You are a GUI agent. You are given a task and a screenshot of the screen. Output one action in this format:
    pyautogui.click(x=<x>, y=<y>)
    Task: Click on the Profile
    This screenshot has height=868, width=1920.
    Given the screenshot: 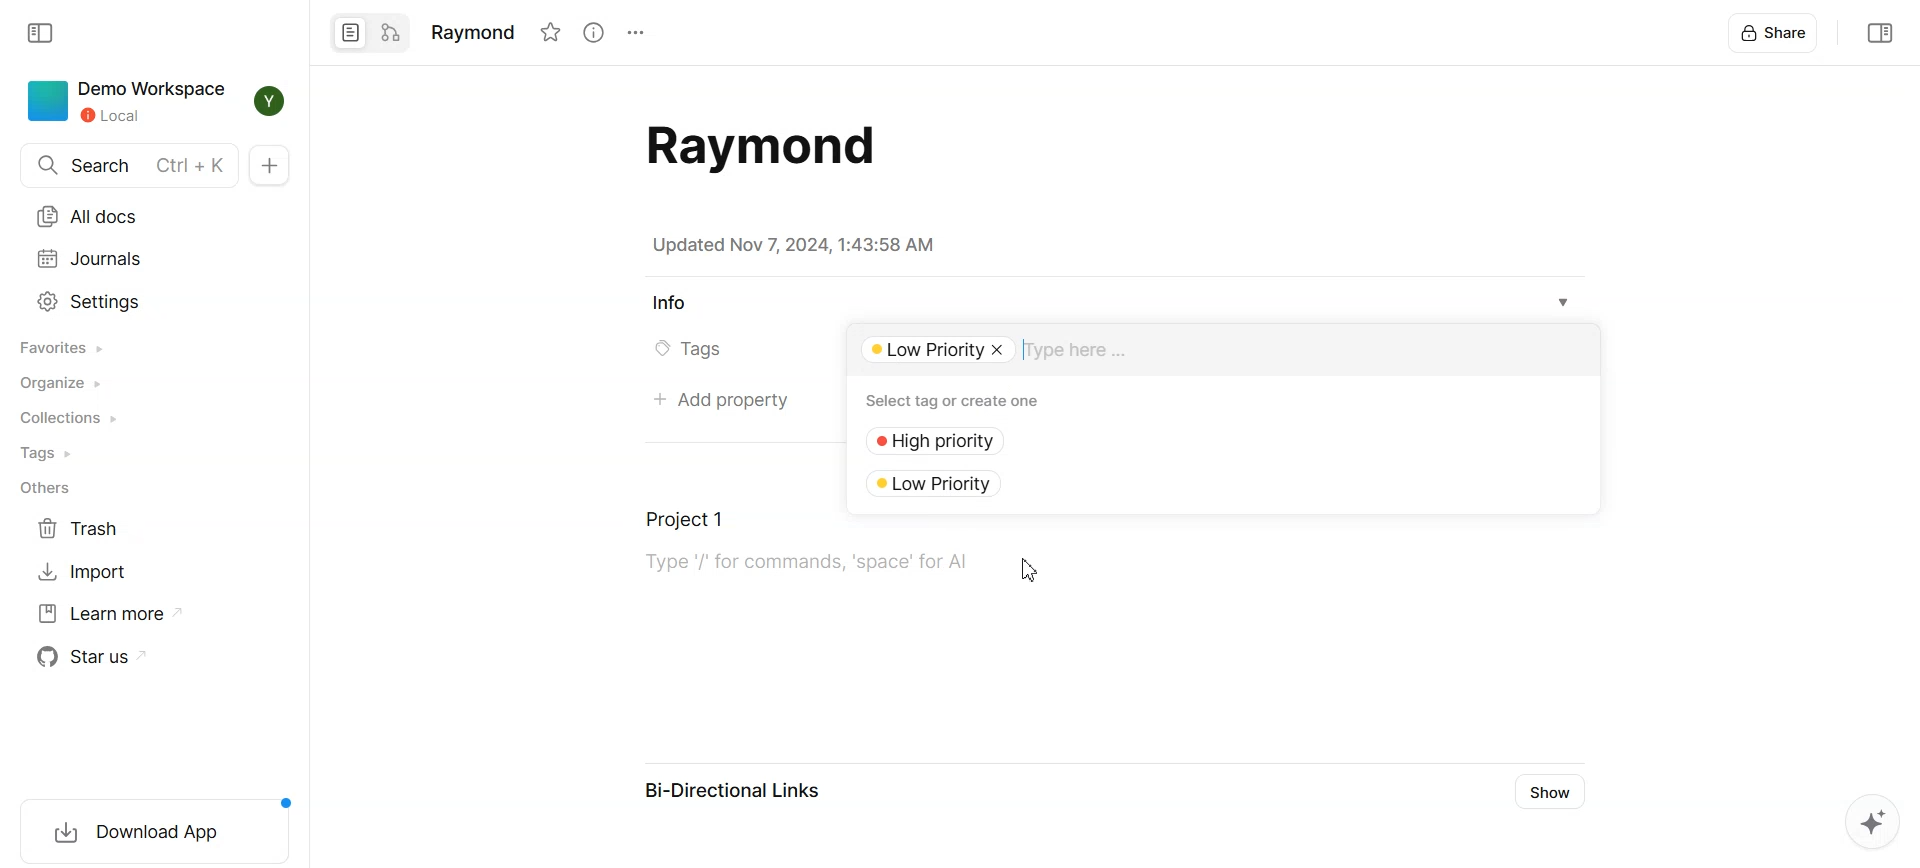 What is the action you would take?
    pyautogui.click(x=272, y=101)
    